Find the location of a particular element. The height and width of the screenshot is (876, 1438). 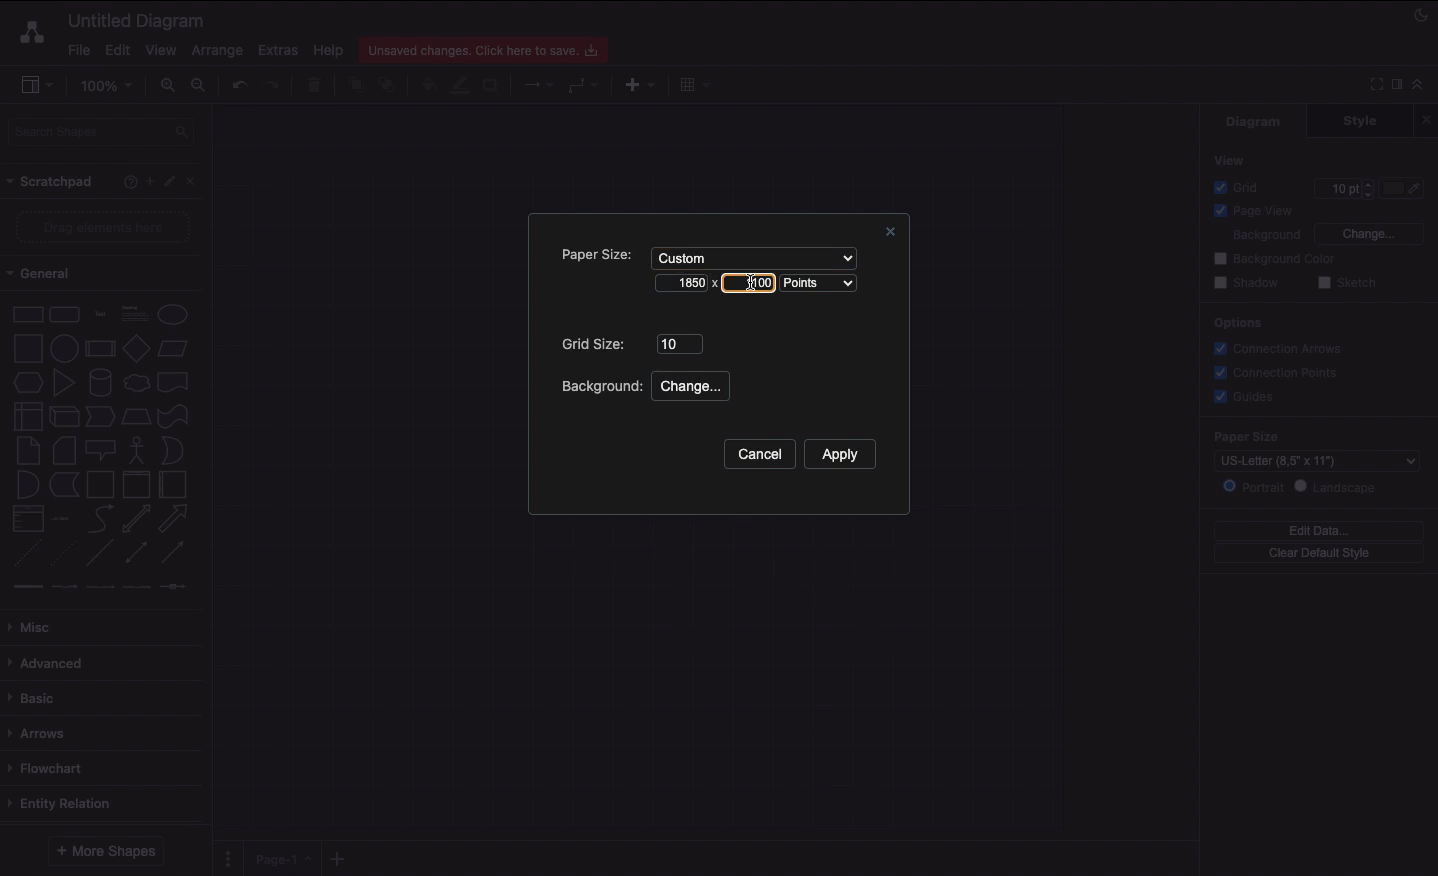

Background is located at coordinates (600, 386).